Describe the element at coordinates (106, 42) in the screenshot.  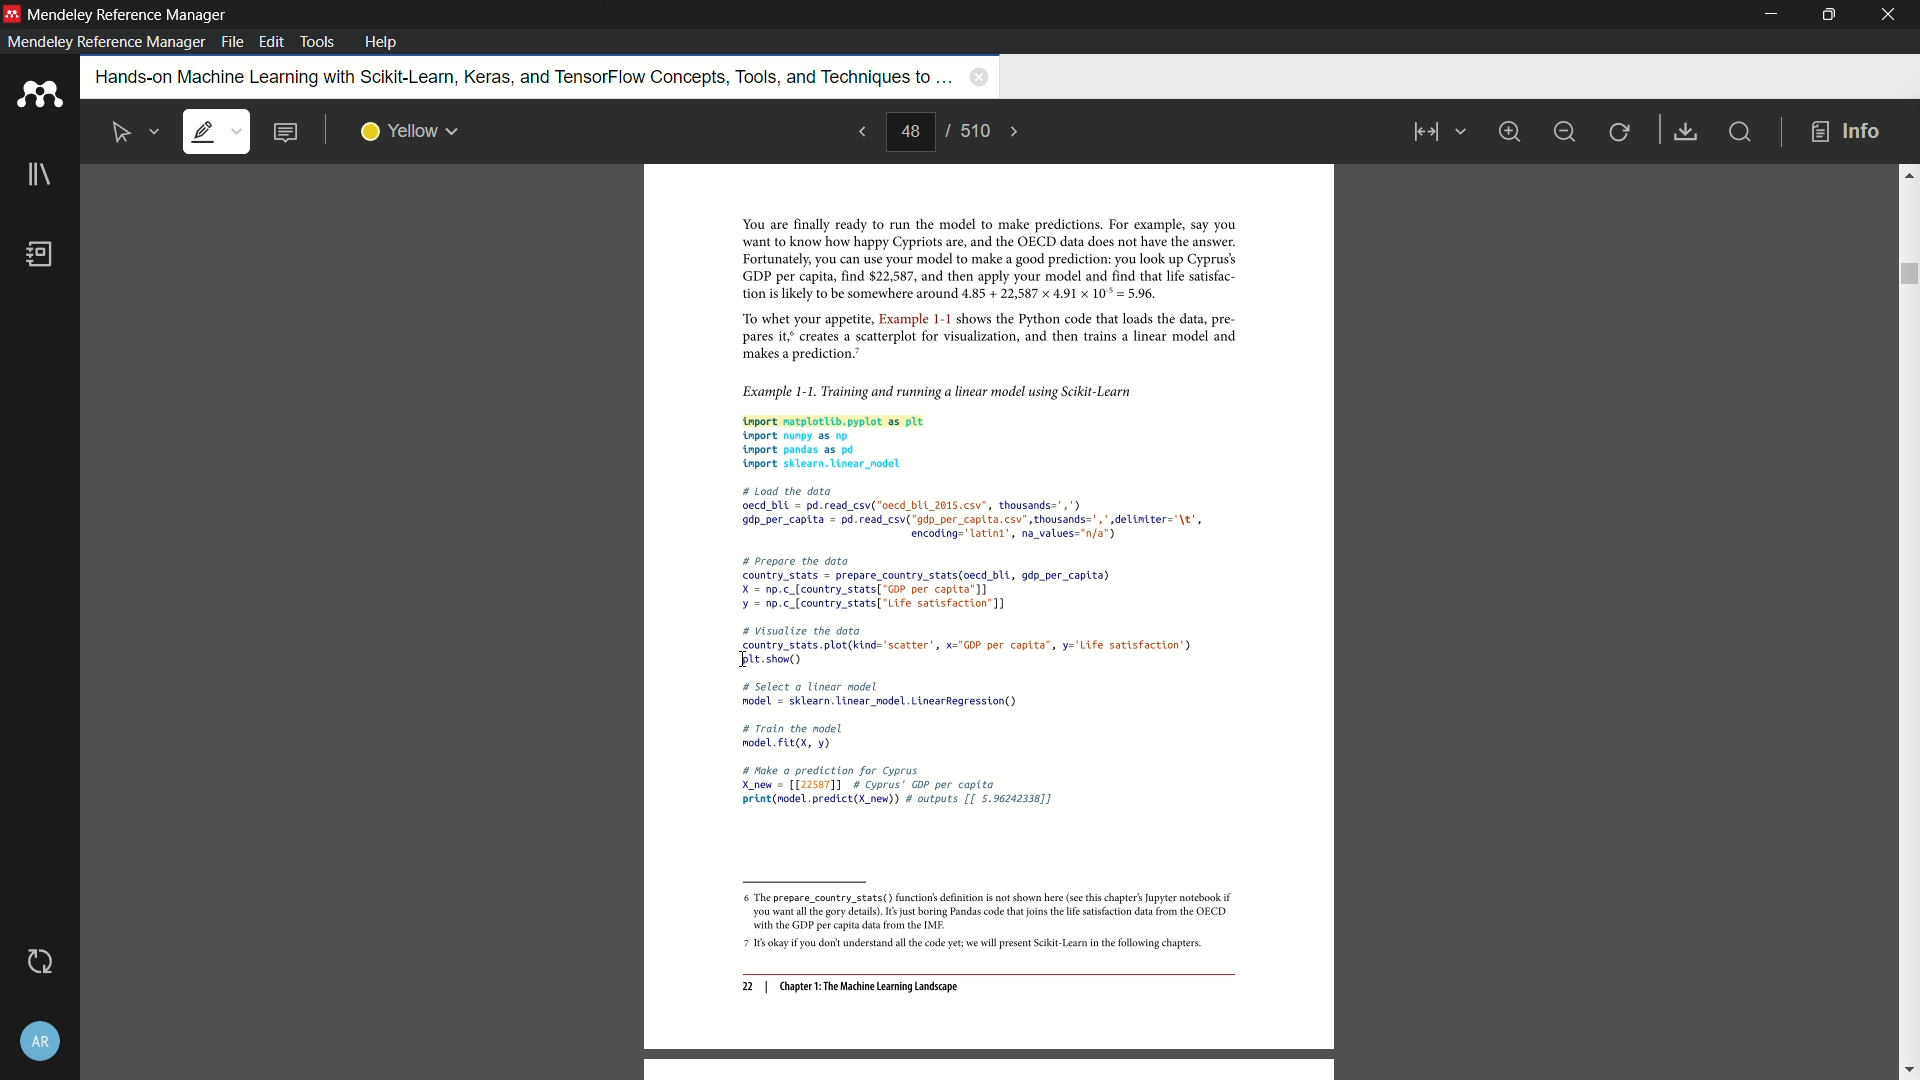
I see `mendeley reference manager` at that location.